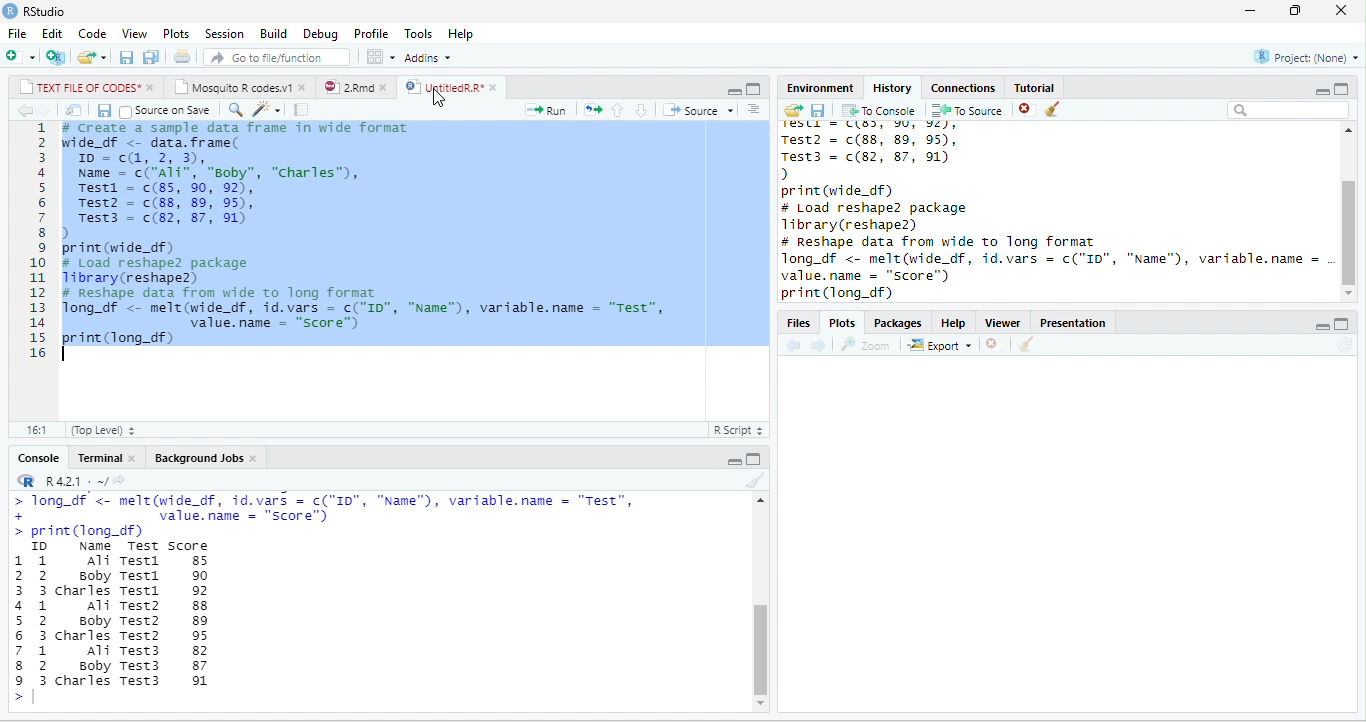 The height and width of the screenshot is (722, 1366). Describe the element at coordinates (152, 88) in the screenshot. I see `close` at that location.